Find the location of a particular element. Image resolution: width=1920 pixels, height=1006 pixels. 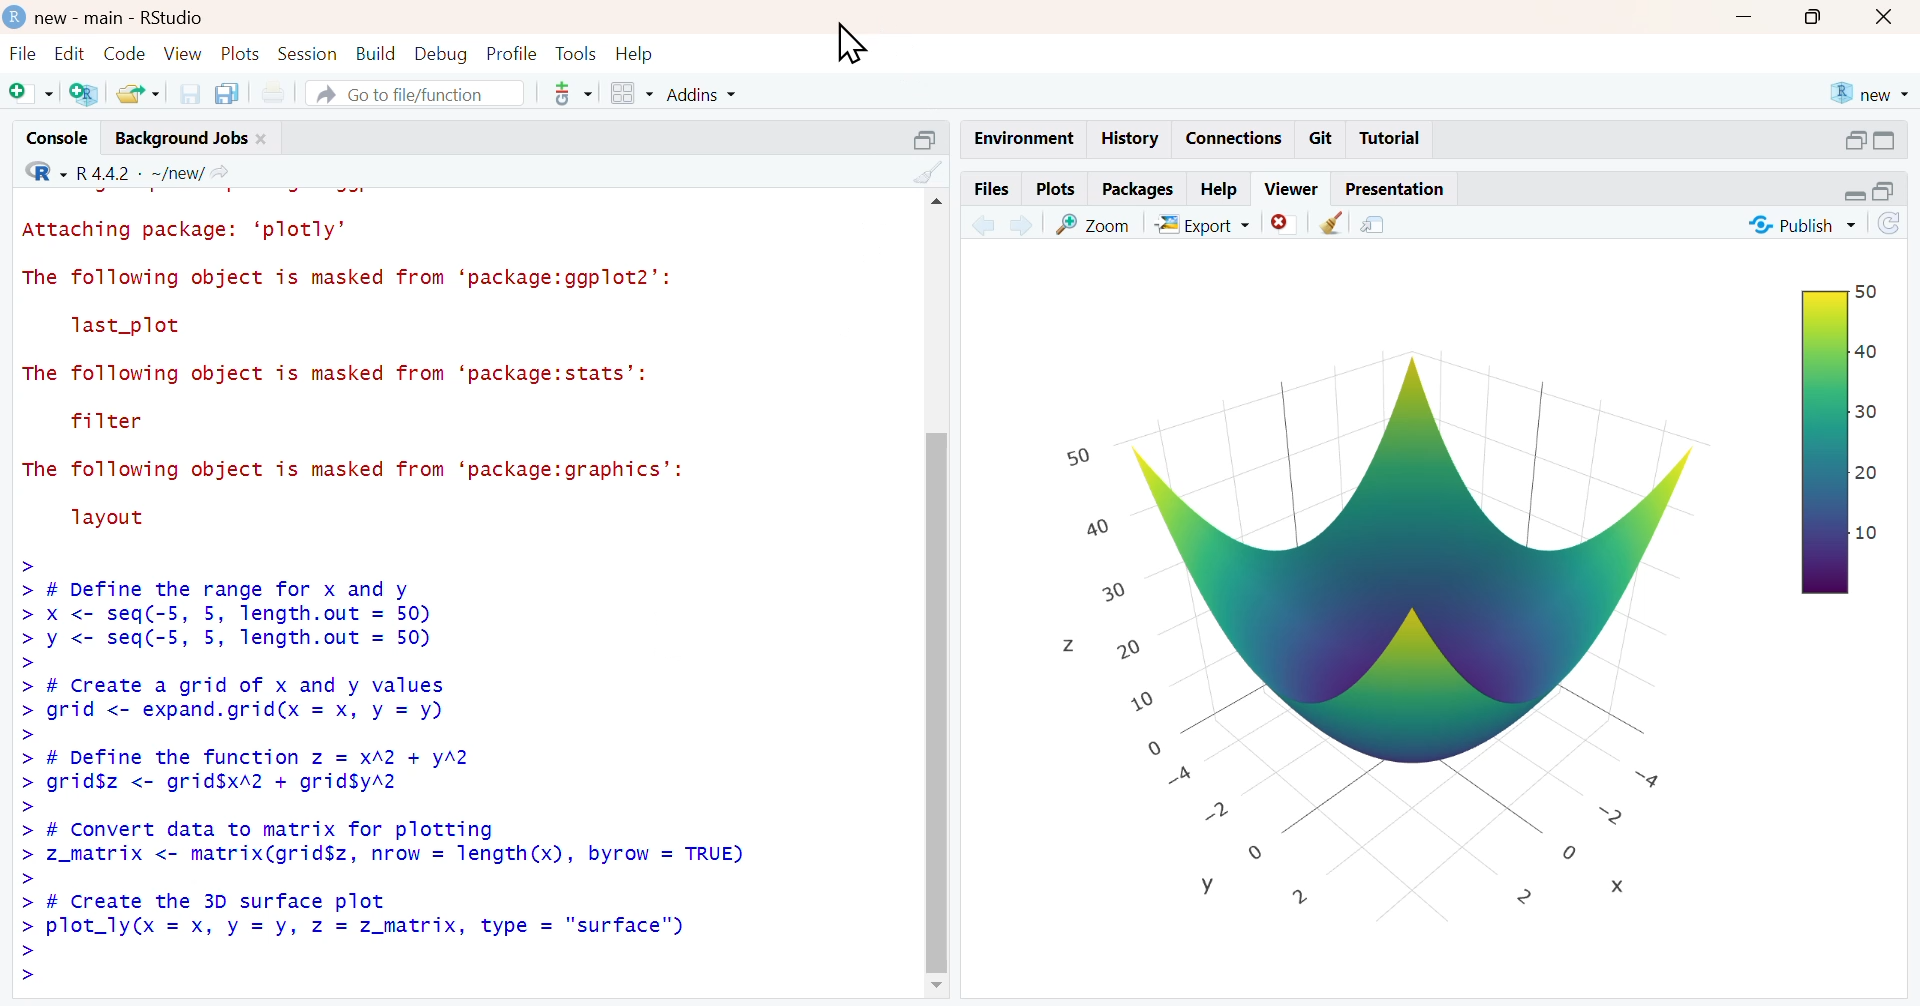

> # Convert data to matrix Tor plotting is located at coordinates (314, 828).